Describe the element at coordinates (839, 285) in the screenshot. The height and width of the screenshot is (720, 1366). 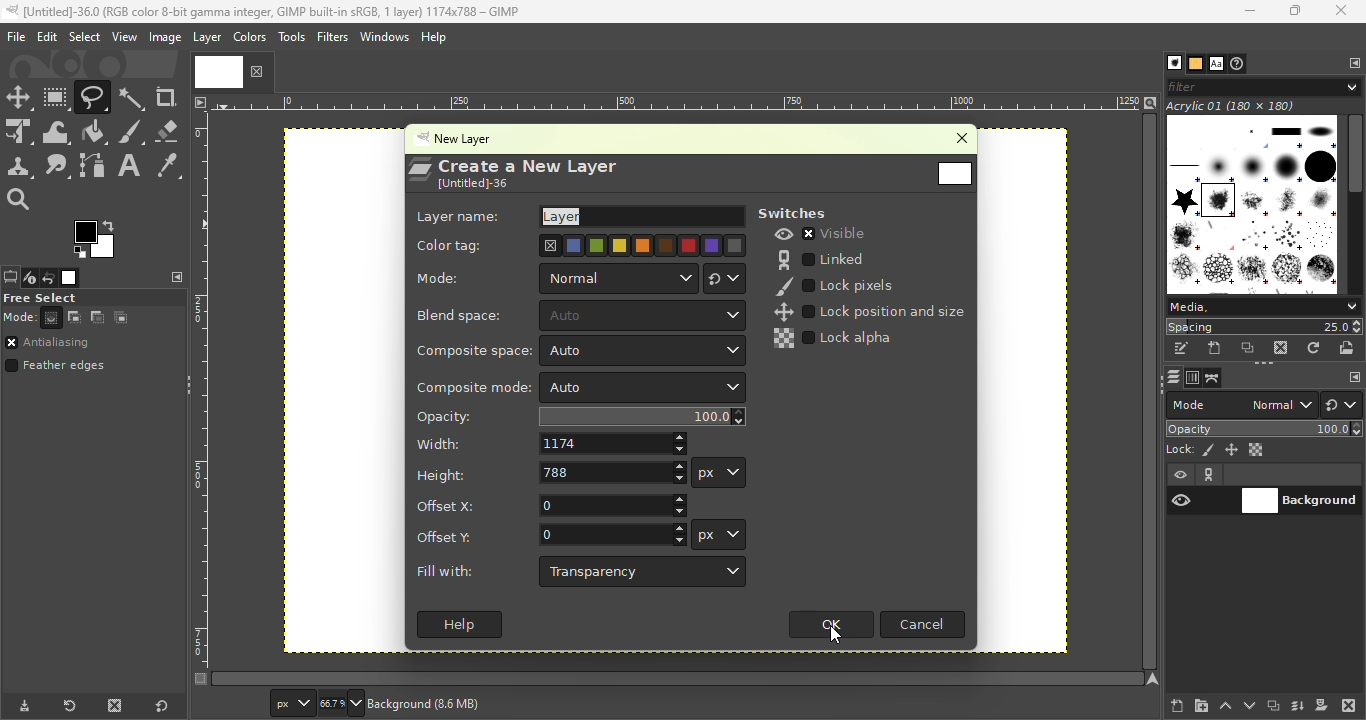
I see `Lock pixels` at that location.